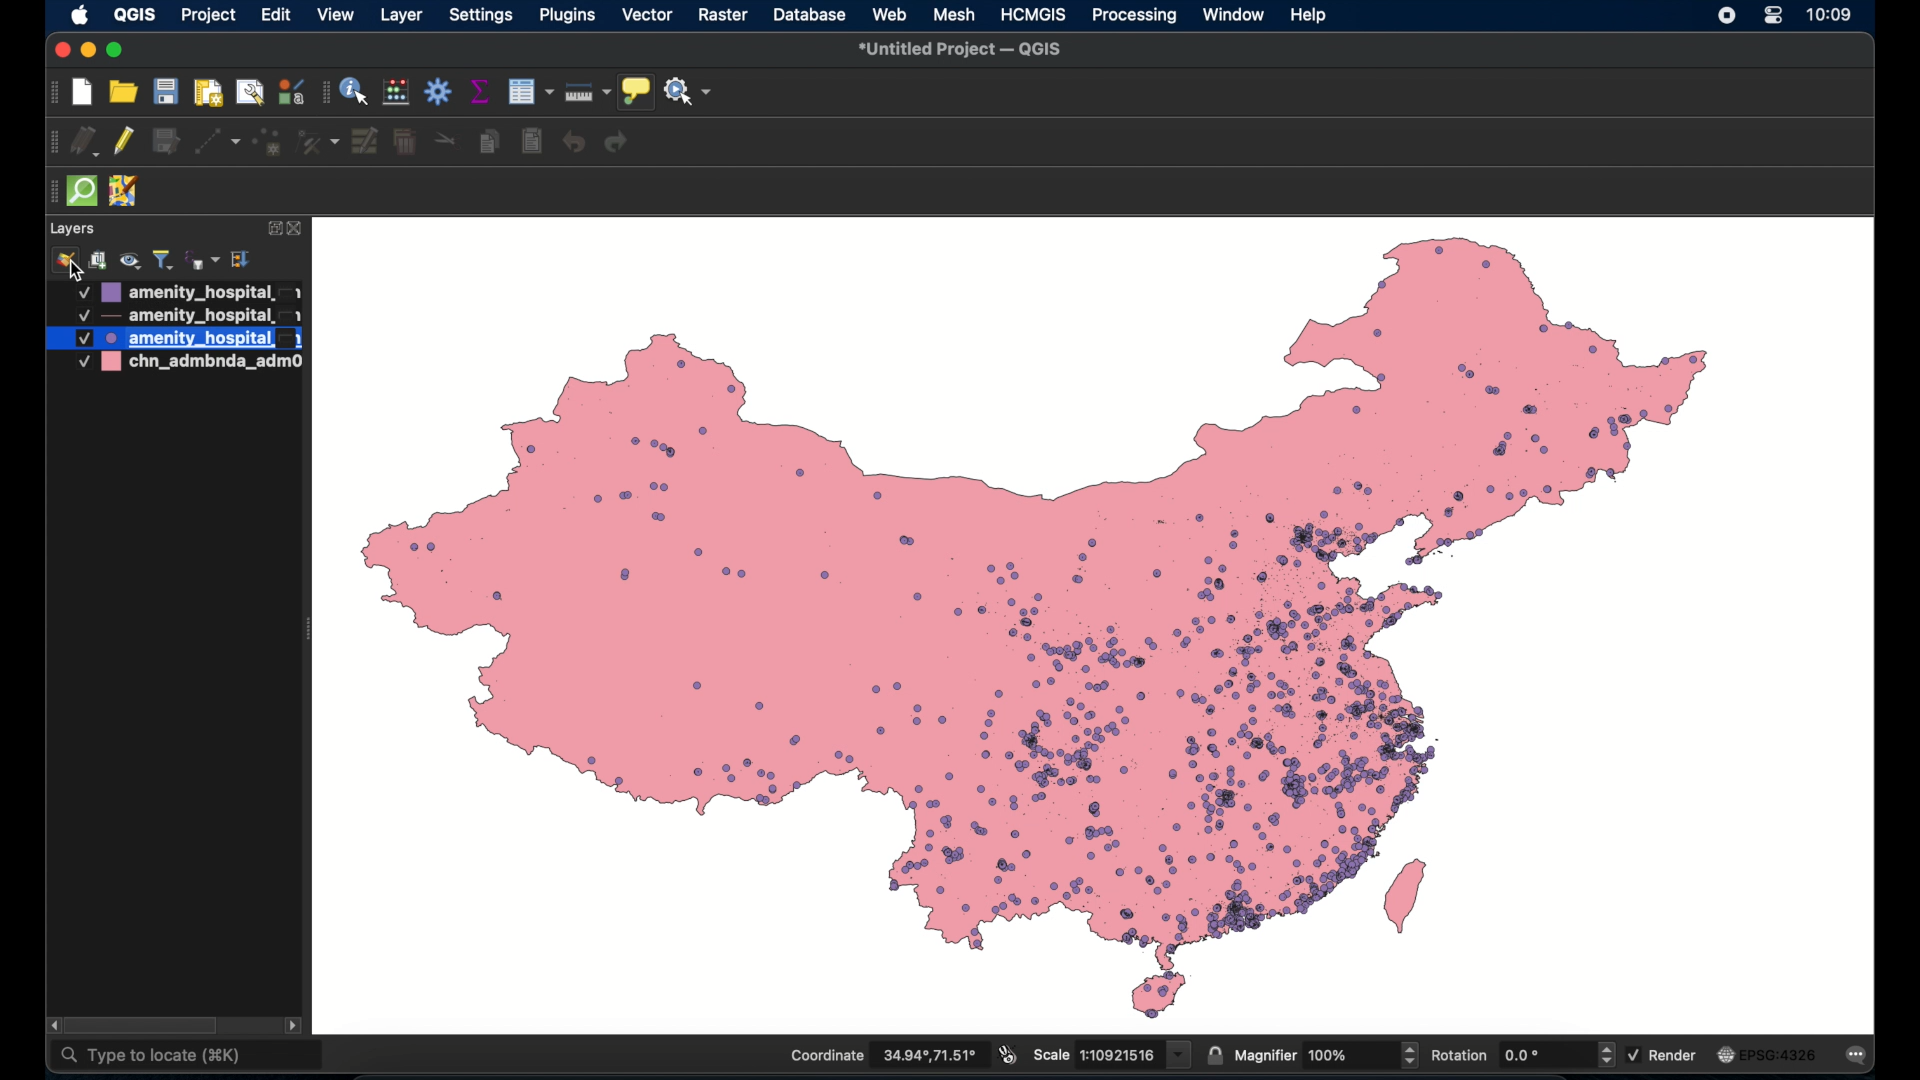 Image resolution: width=1920 pixels, height=1080 pixels. What do you see at coordinates (1311, 15) in the screenshot?
I see `help` at bounding box center [1311, 15].